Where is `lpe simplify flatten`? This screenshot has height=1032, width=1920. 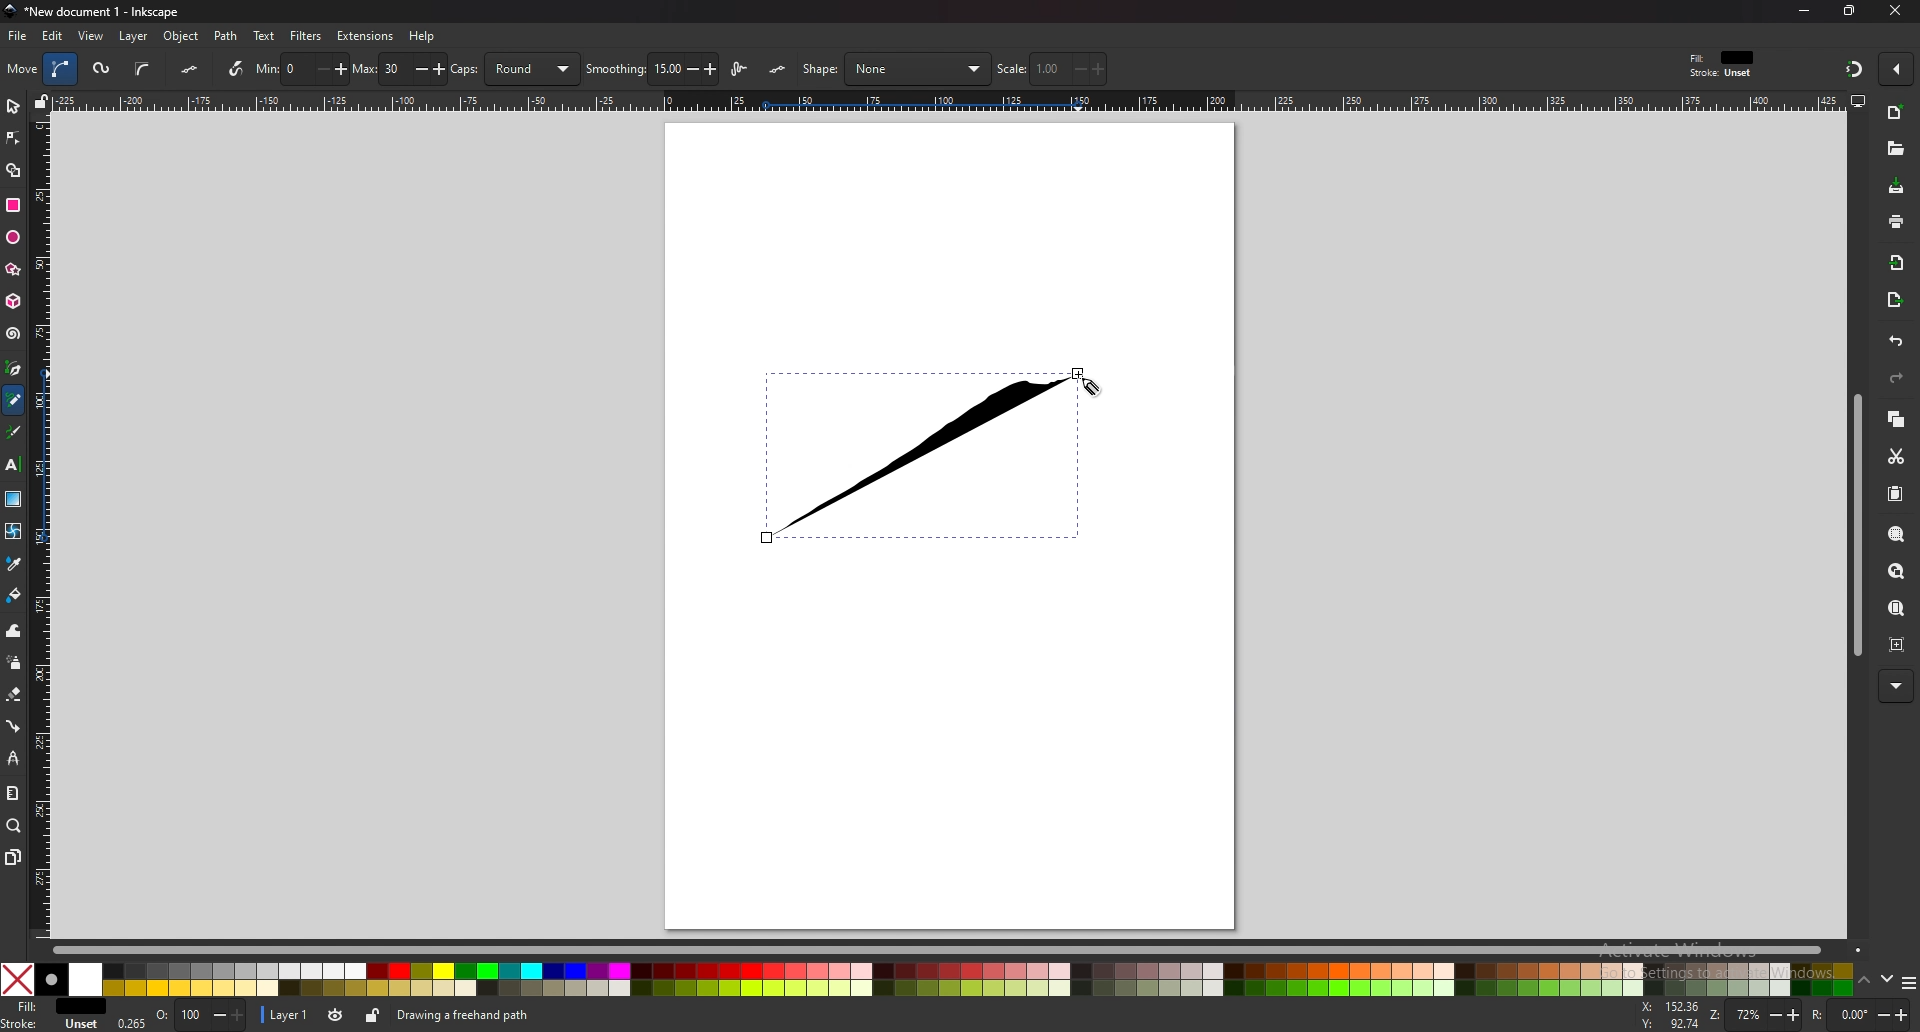 lpe simplify flatten is located at coordinates (777, 70).